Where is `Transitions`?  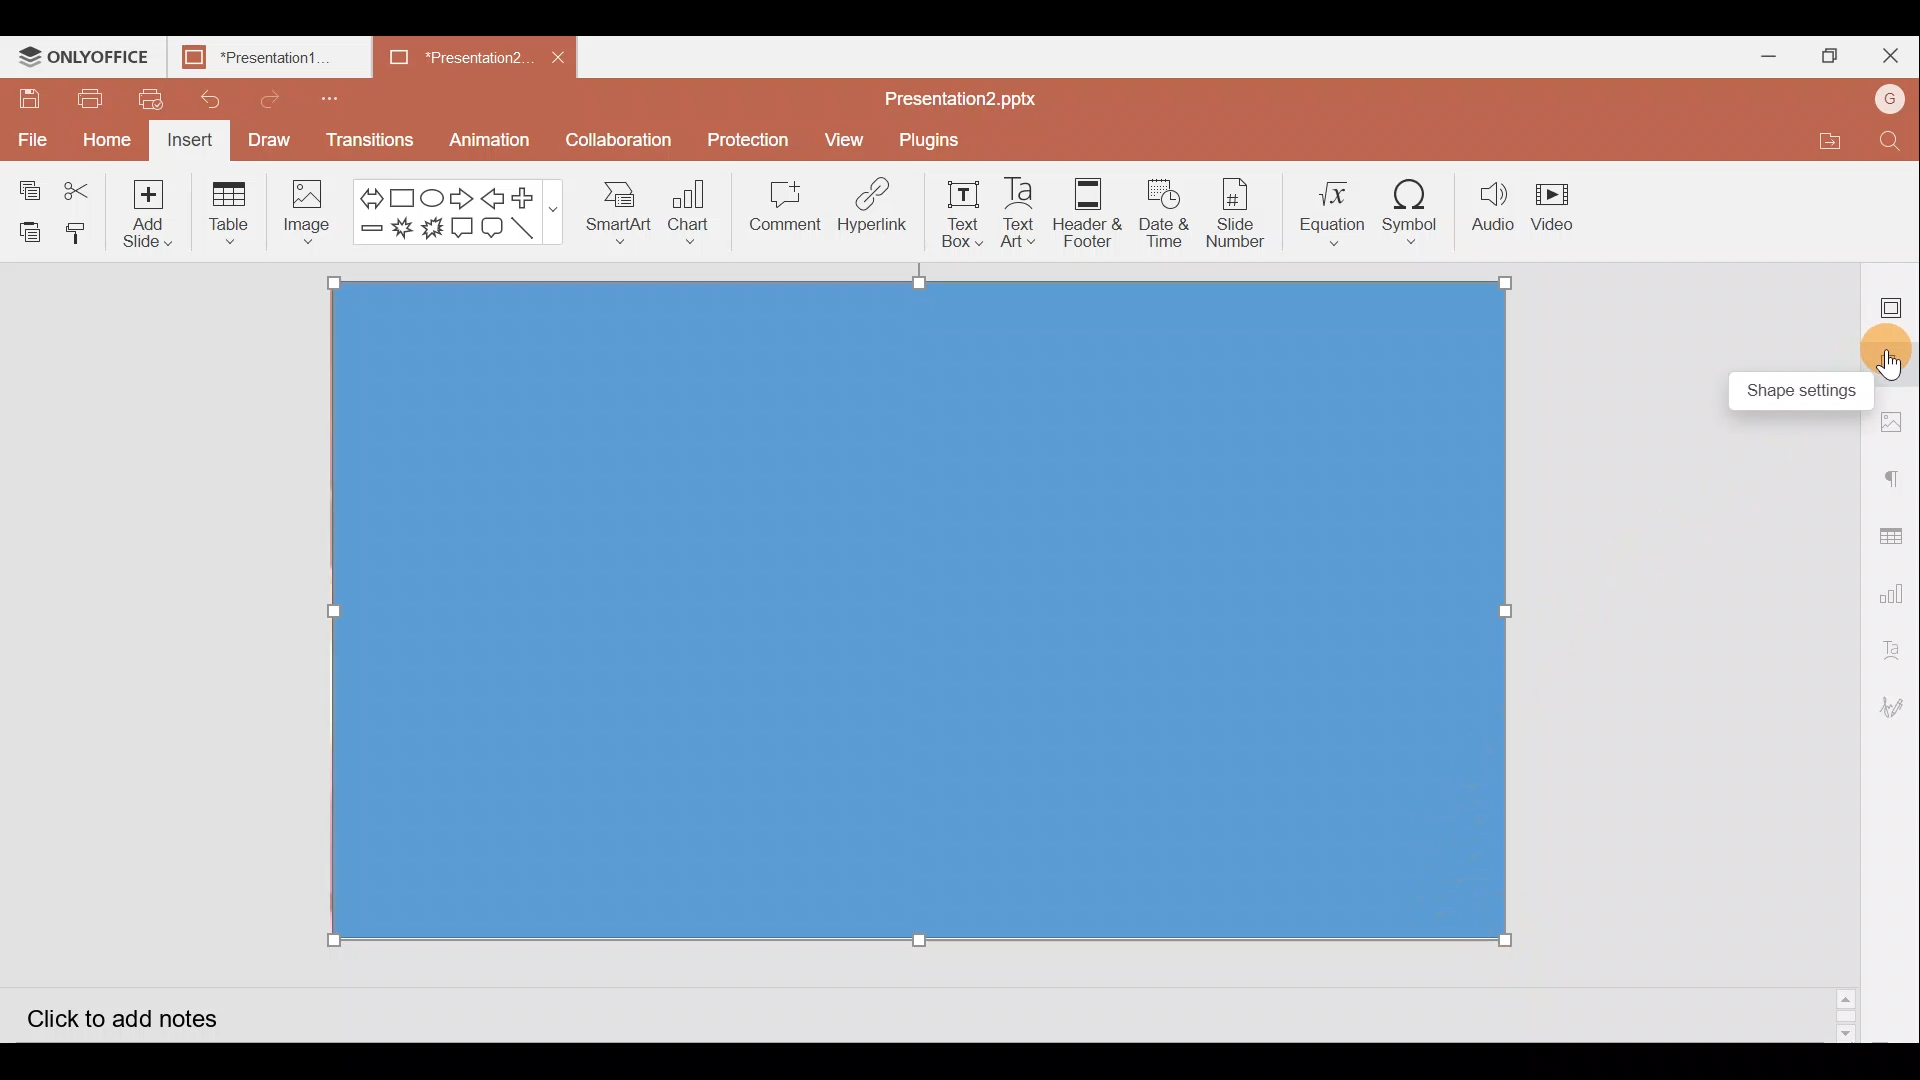 Transitions is located at coordinates (368, 140).